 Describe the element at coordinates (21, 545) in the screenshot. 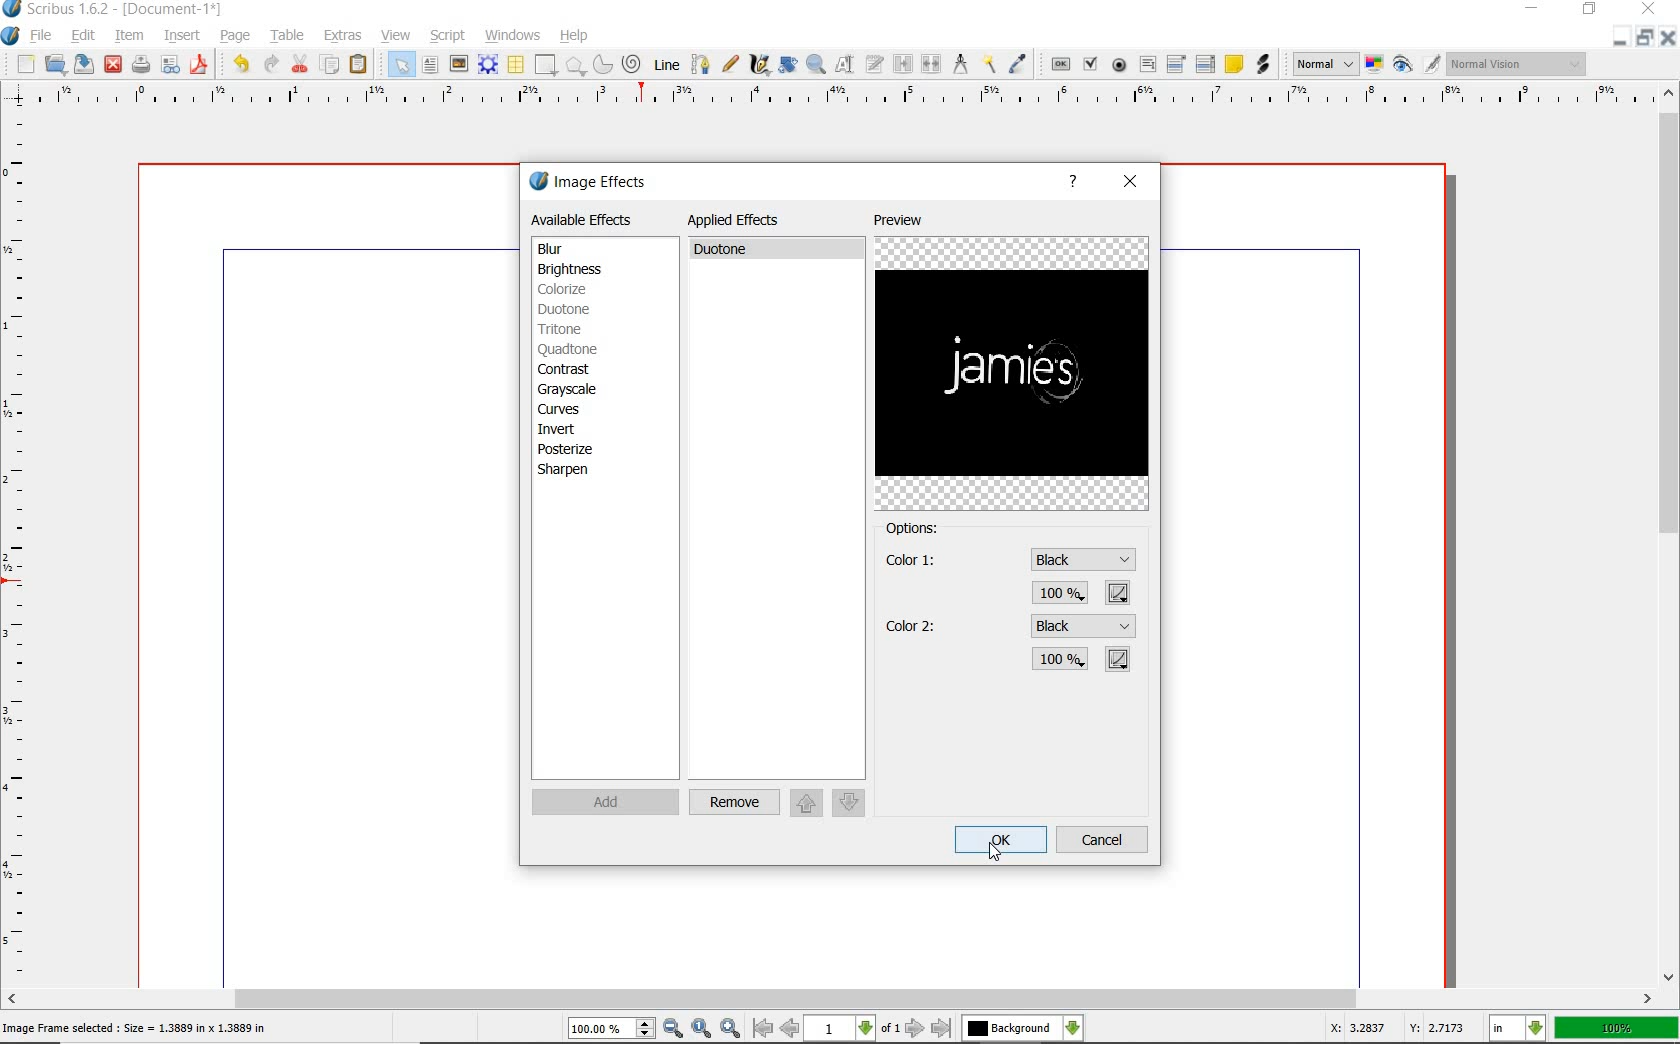

I see `ruler` at that location.